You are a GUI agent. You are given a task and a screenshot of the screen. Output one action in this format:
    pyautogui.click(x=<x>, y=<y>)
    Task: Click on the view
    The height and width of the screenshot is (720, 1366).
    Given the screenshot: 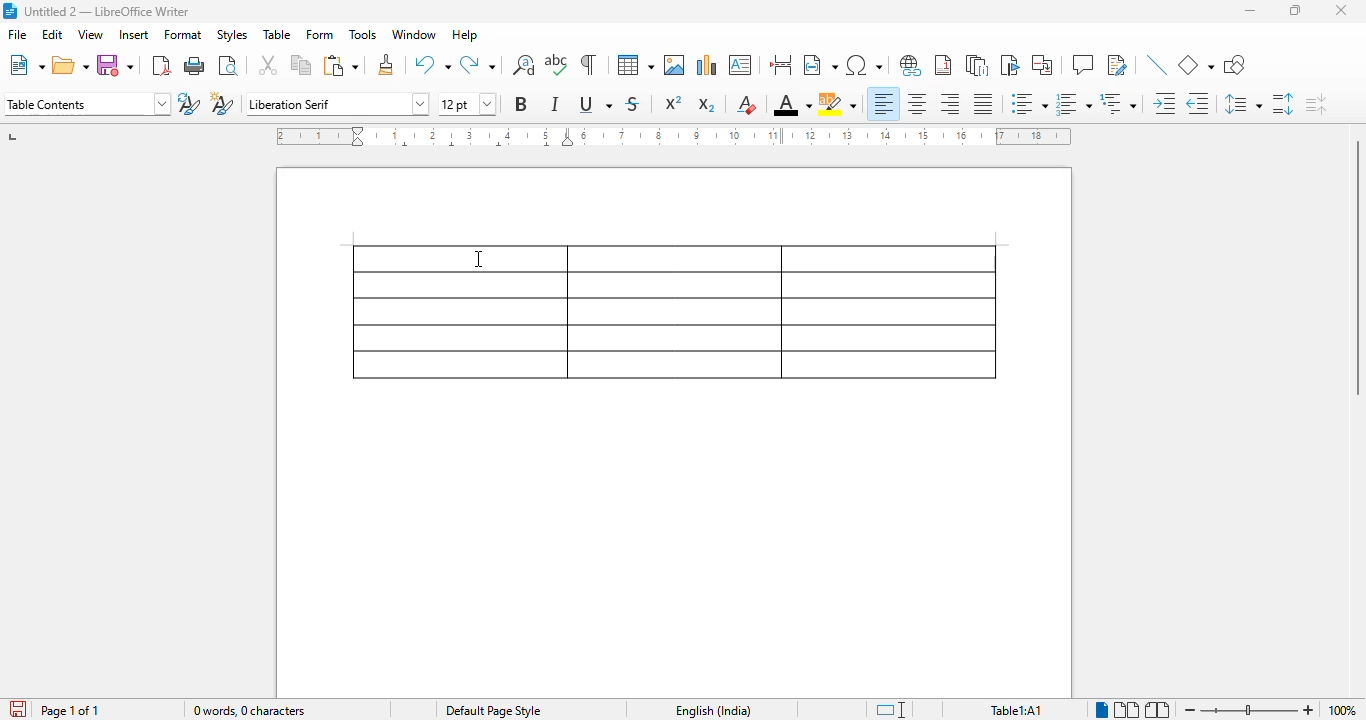 What is the action you would take?
    pyautogui.click(x=90, y=34)
    